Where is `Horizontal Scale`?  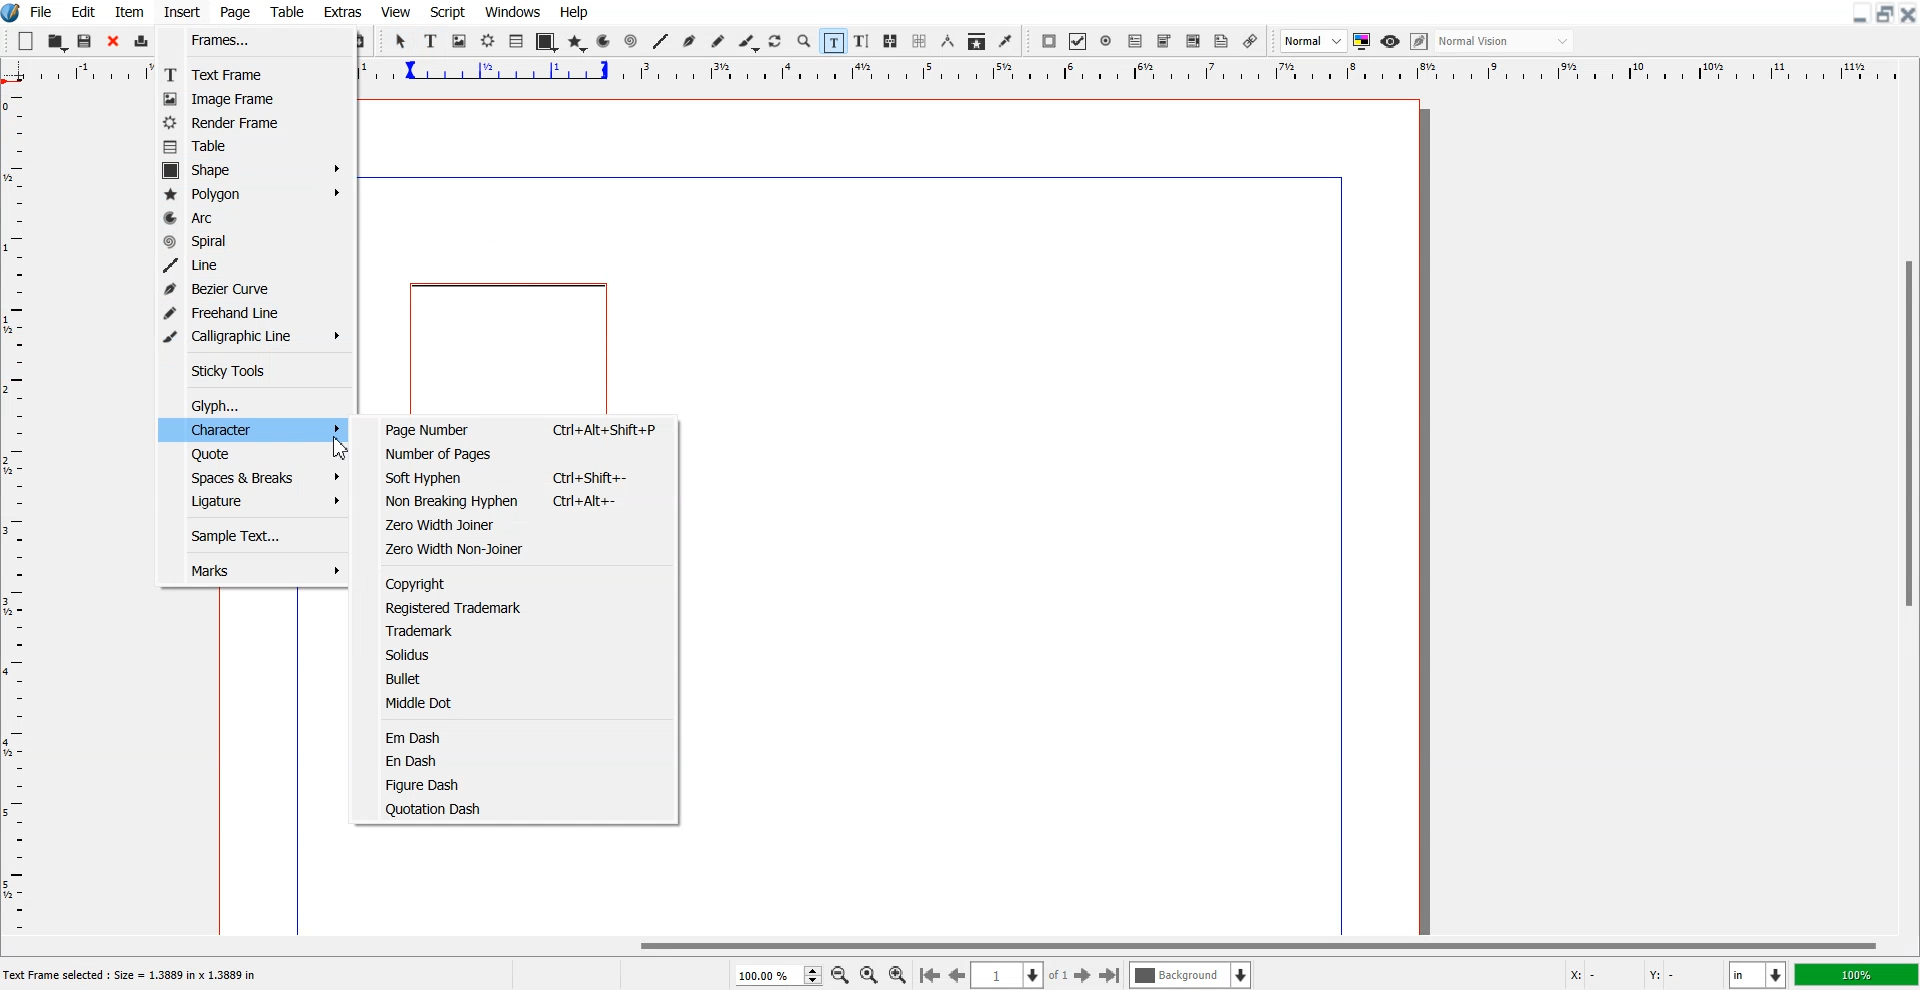 Horizontal Scale is located at coordinates (1135, 73).